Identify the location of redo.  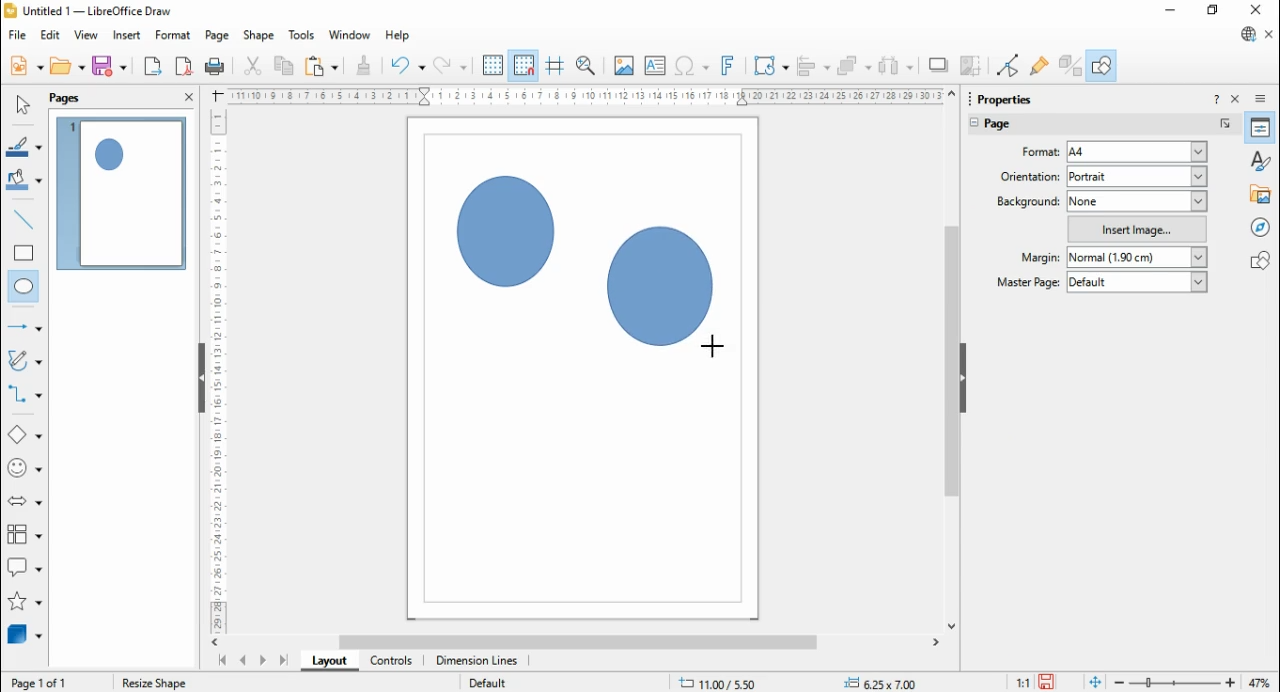
(450, 66).